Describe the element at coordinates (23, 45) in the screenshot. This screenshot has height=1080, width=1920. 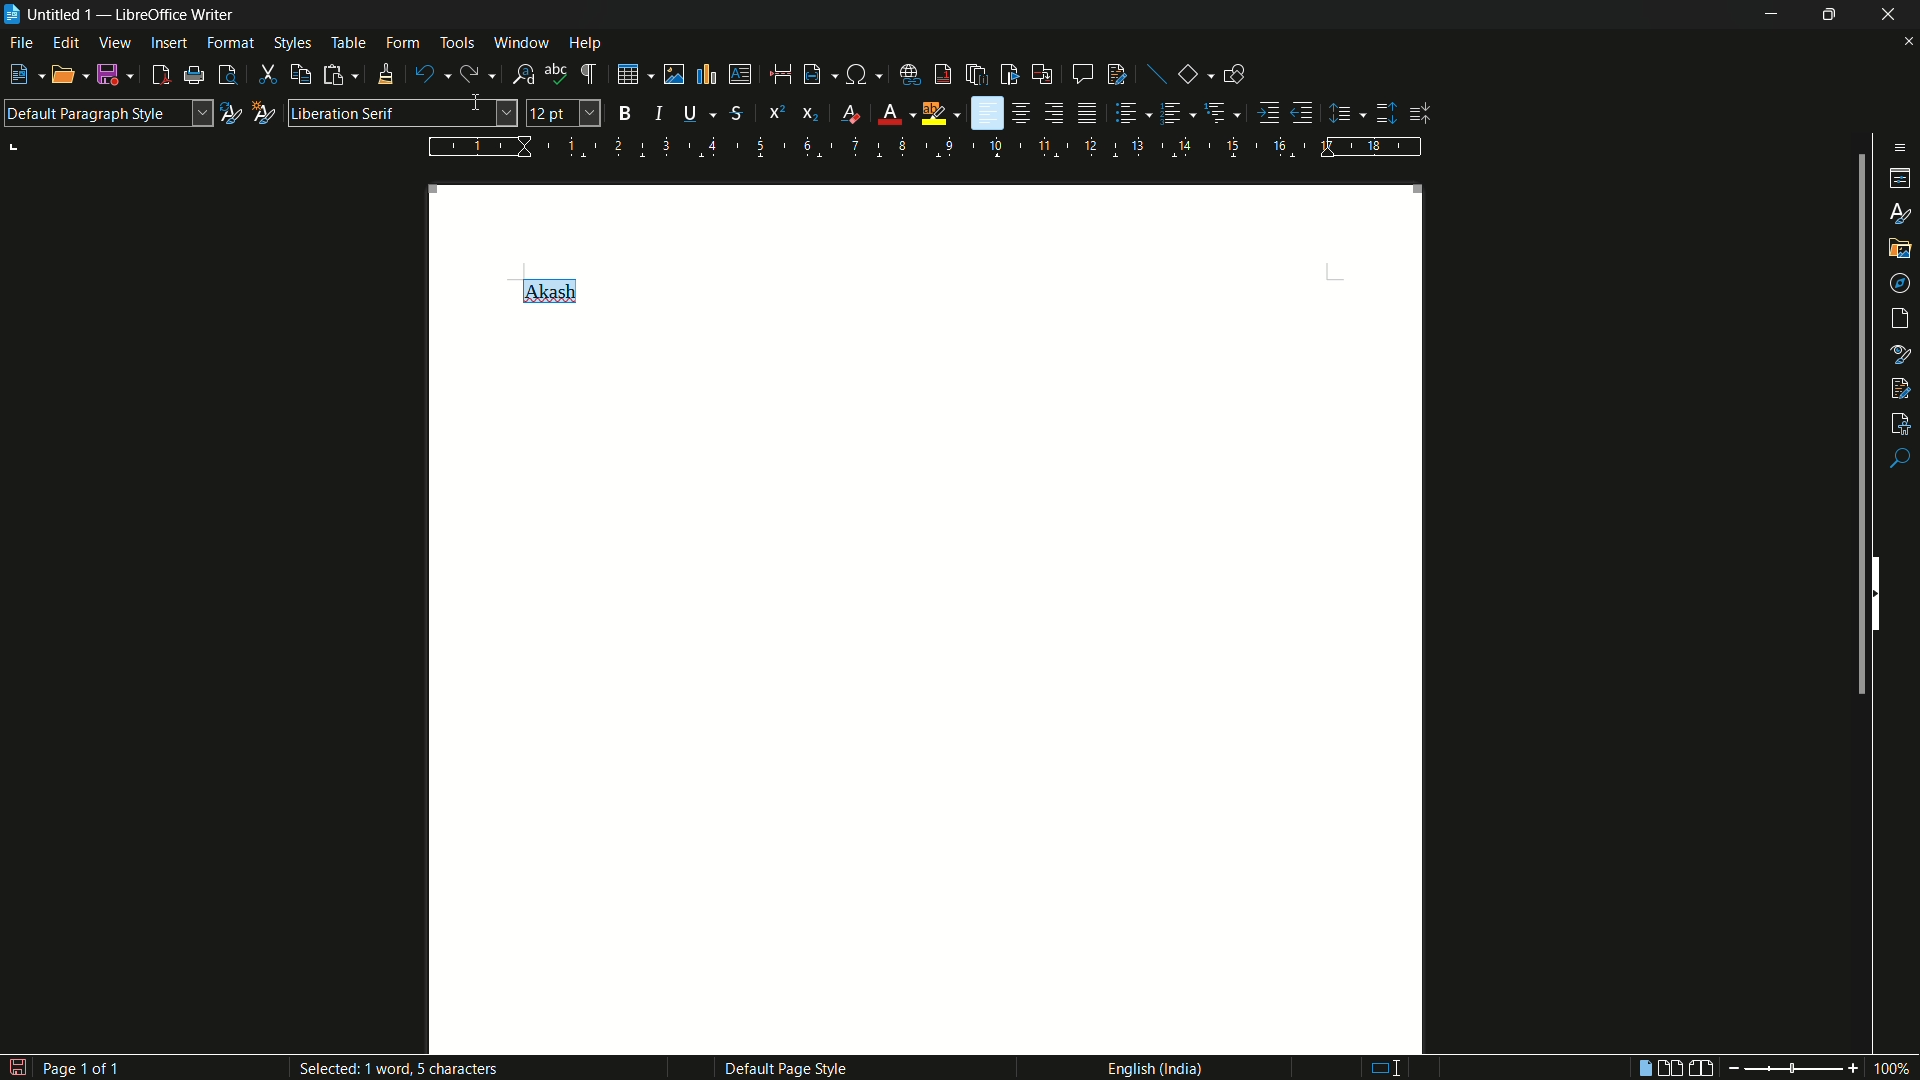
I see `file menu` at that location.